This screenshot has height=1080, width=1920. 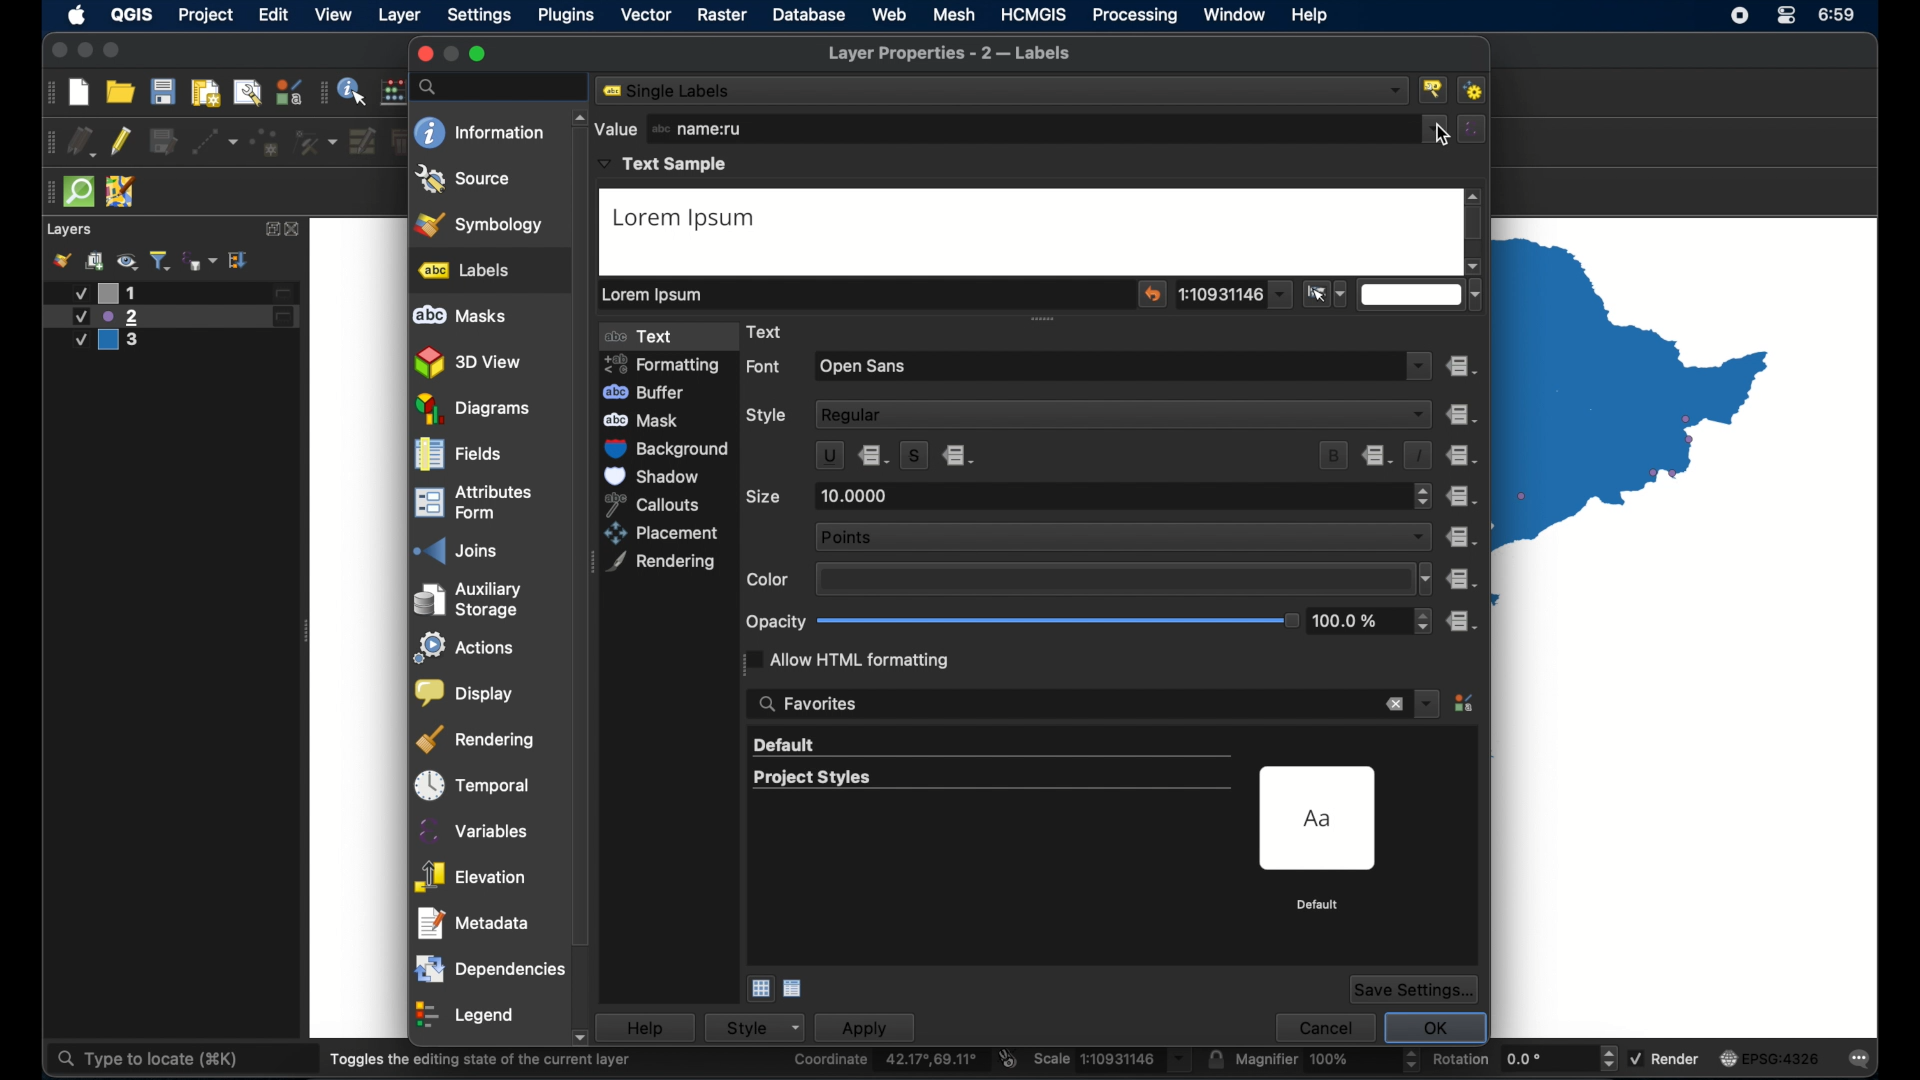 I want to click on mesh, so click(x=954, y=14).